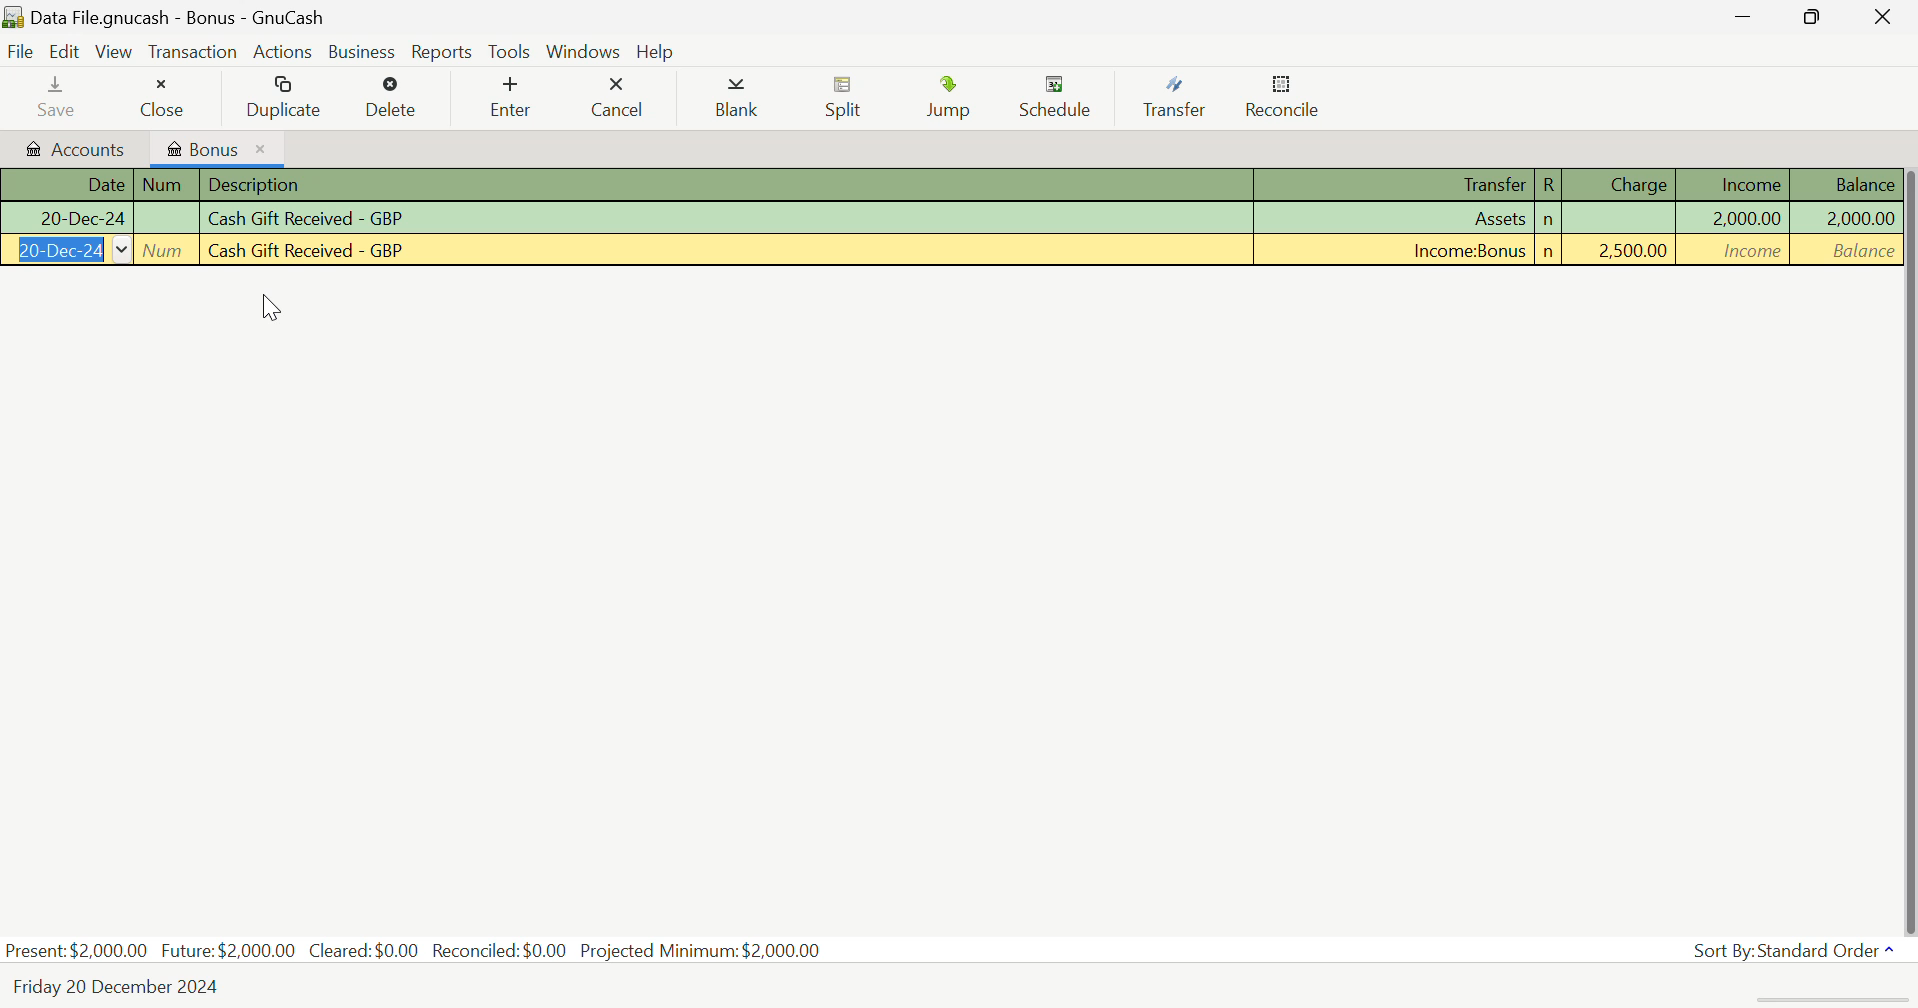 The height and width of the screenshot is (1008, 1918). I want to click on Split, so click(845, 100).